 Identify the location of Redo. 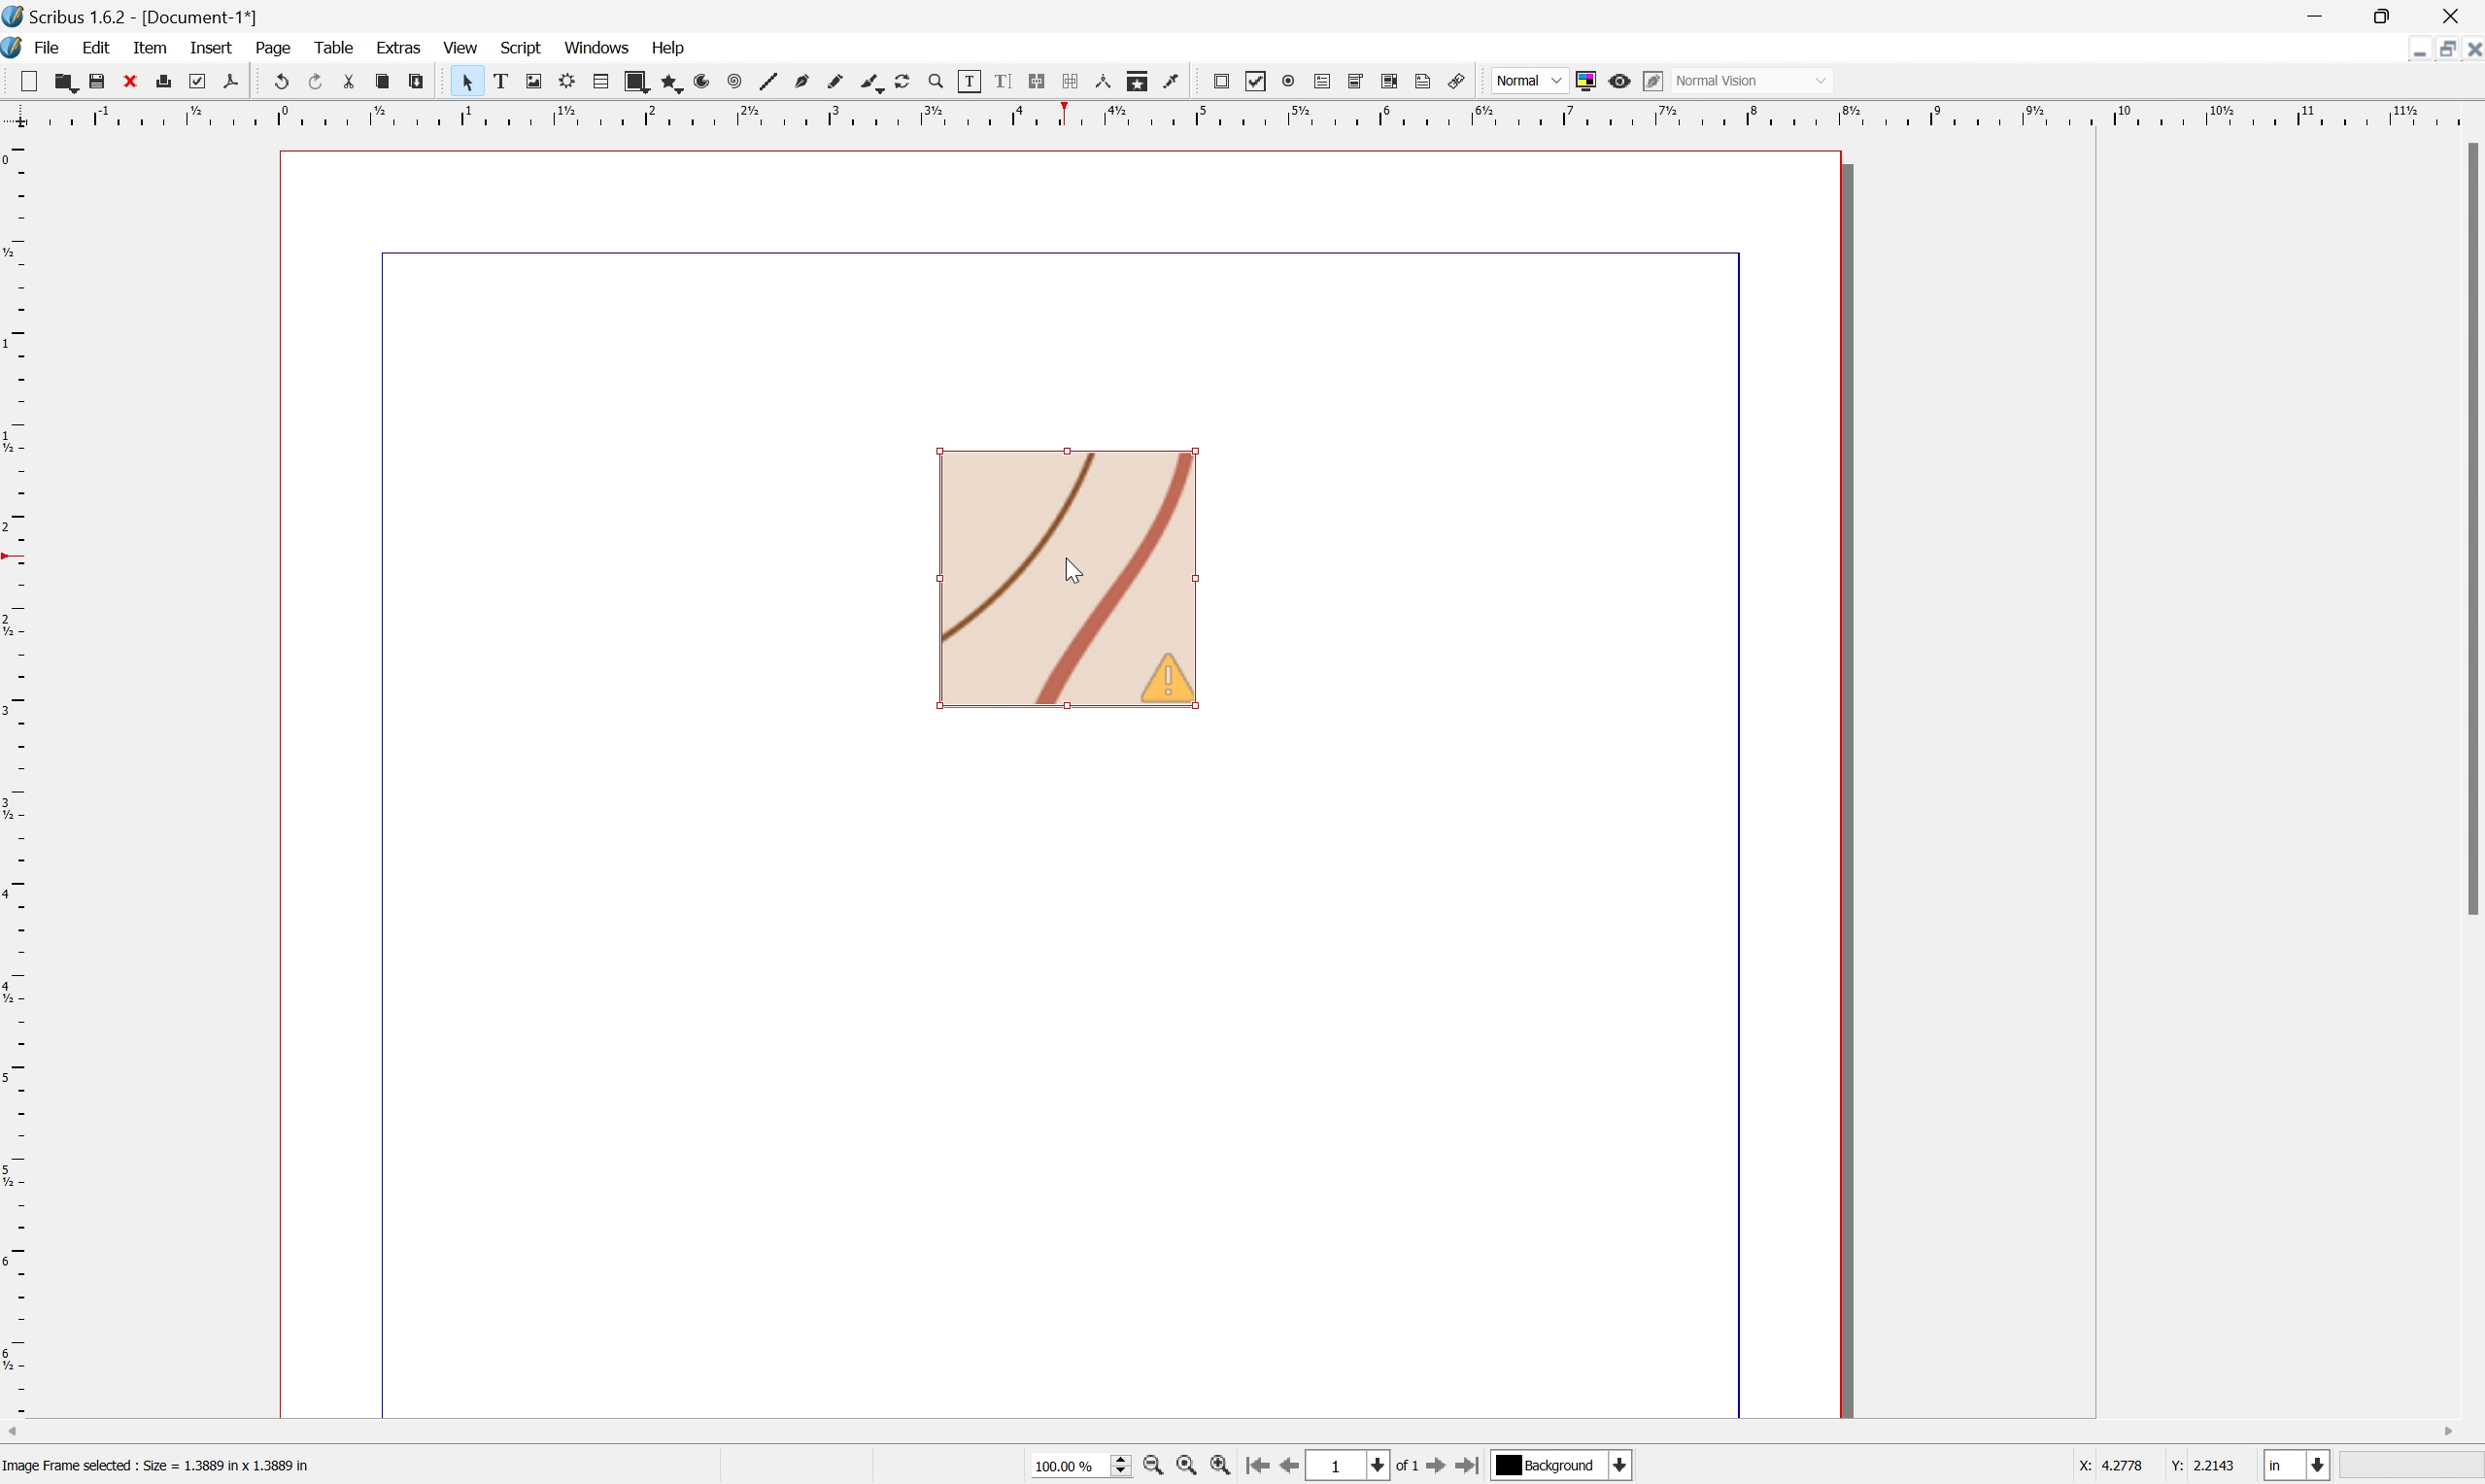
(313, 80).